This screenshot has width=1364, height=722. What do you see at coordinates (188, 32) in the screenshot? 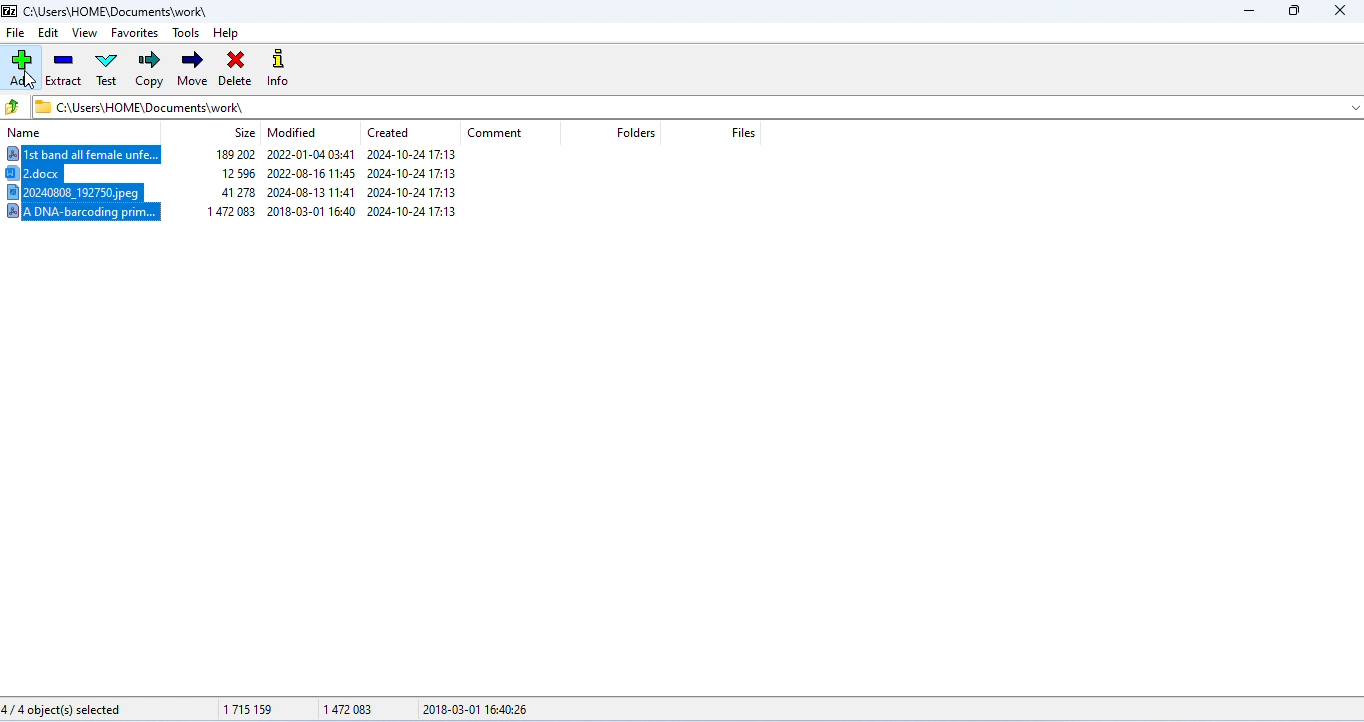
I see `tools` at bounding box center [188, 32].